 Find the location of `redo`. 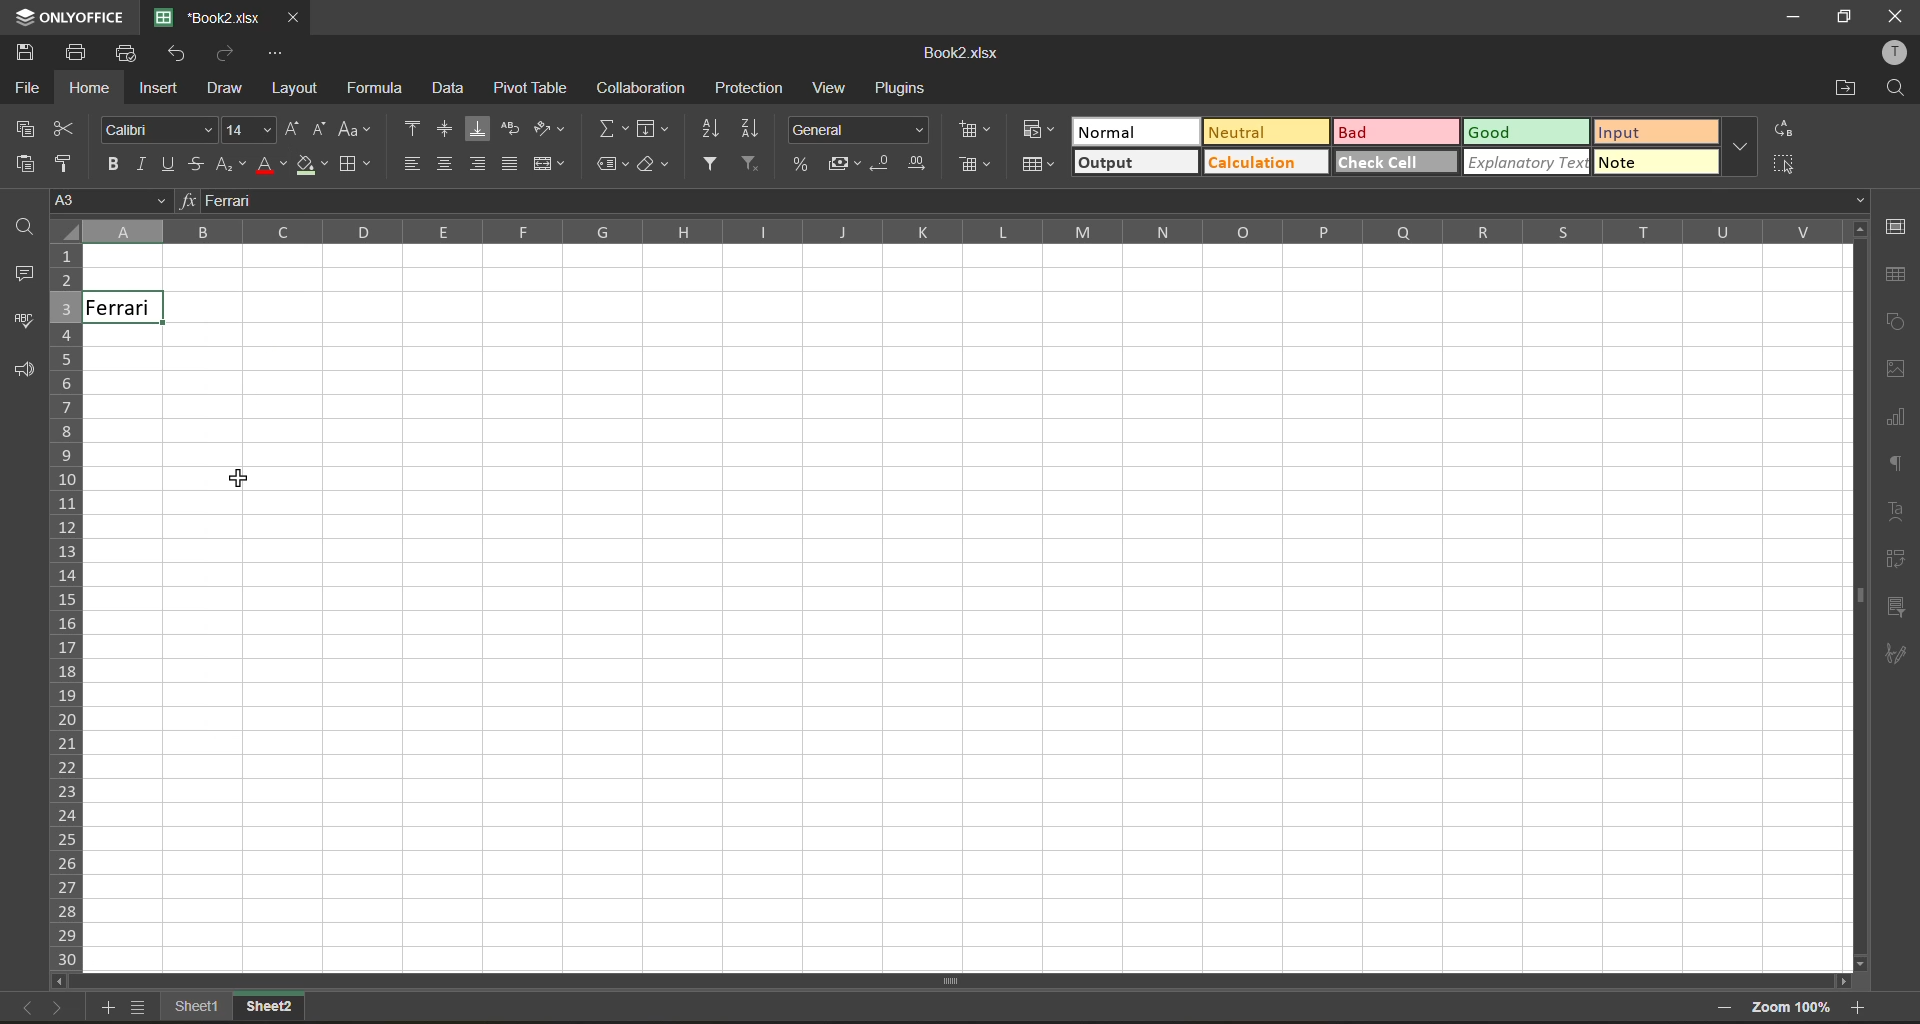

redo is located at coordinates (224, 54).